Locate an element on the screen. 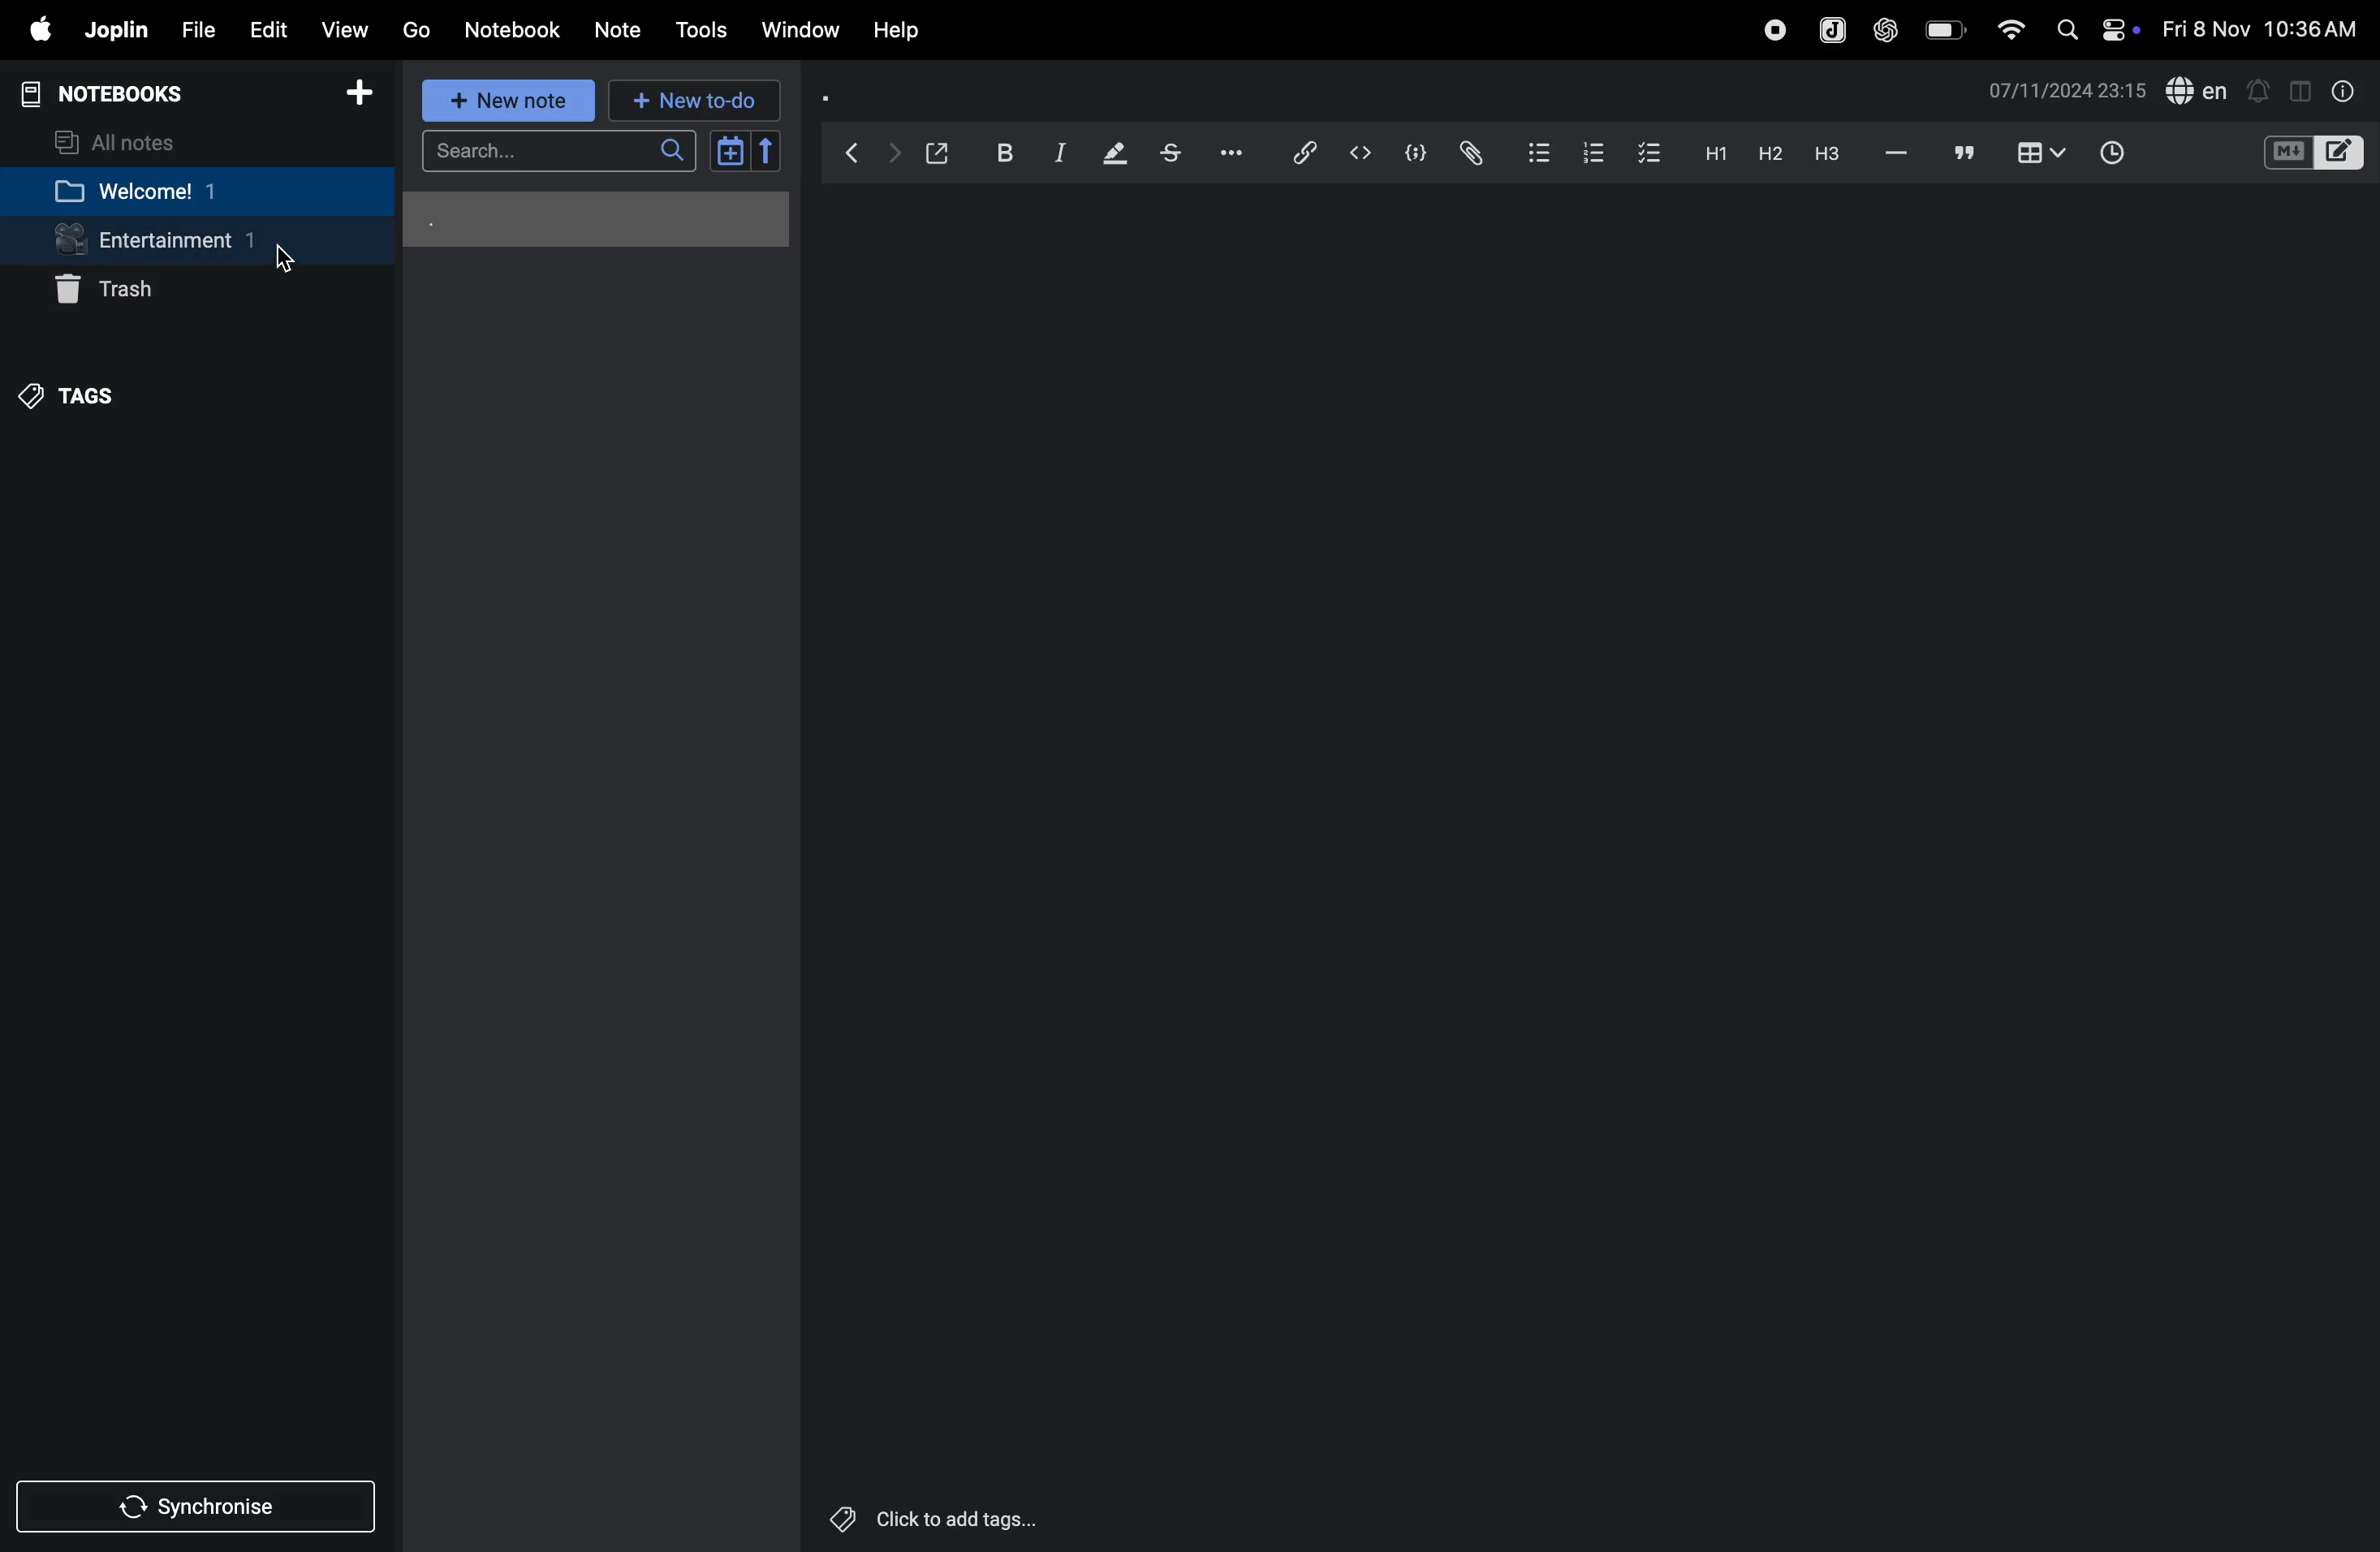 This screenshot has height=1552, width=2380. toggle editors is located at coordinates (2315, 150).